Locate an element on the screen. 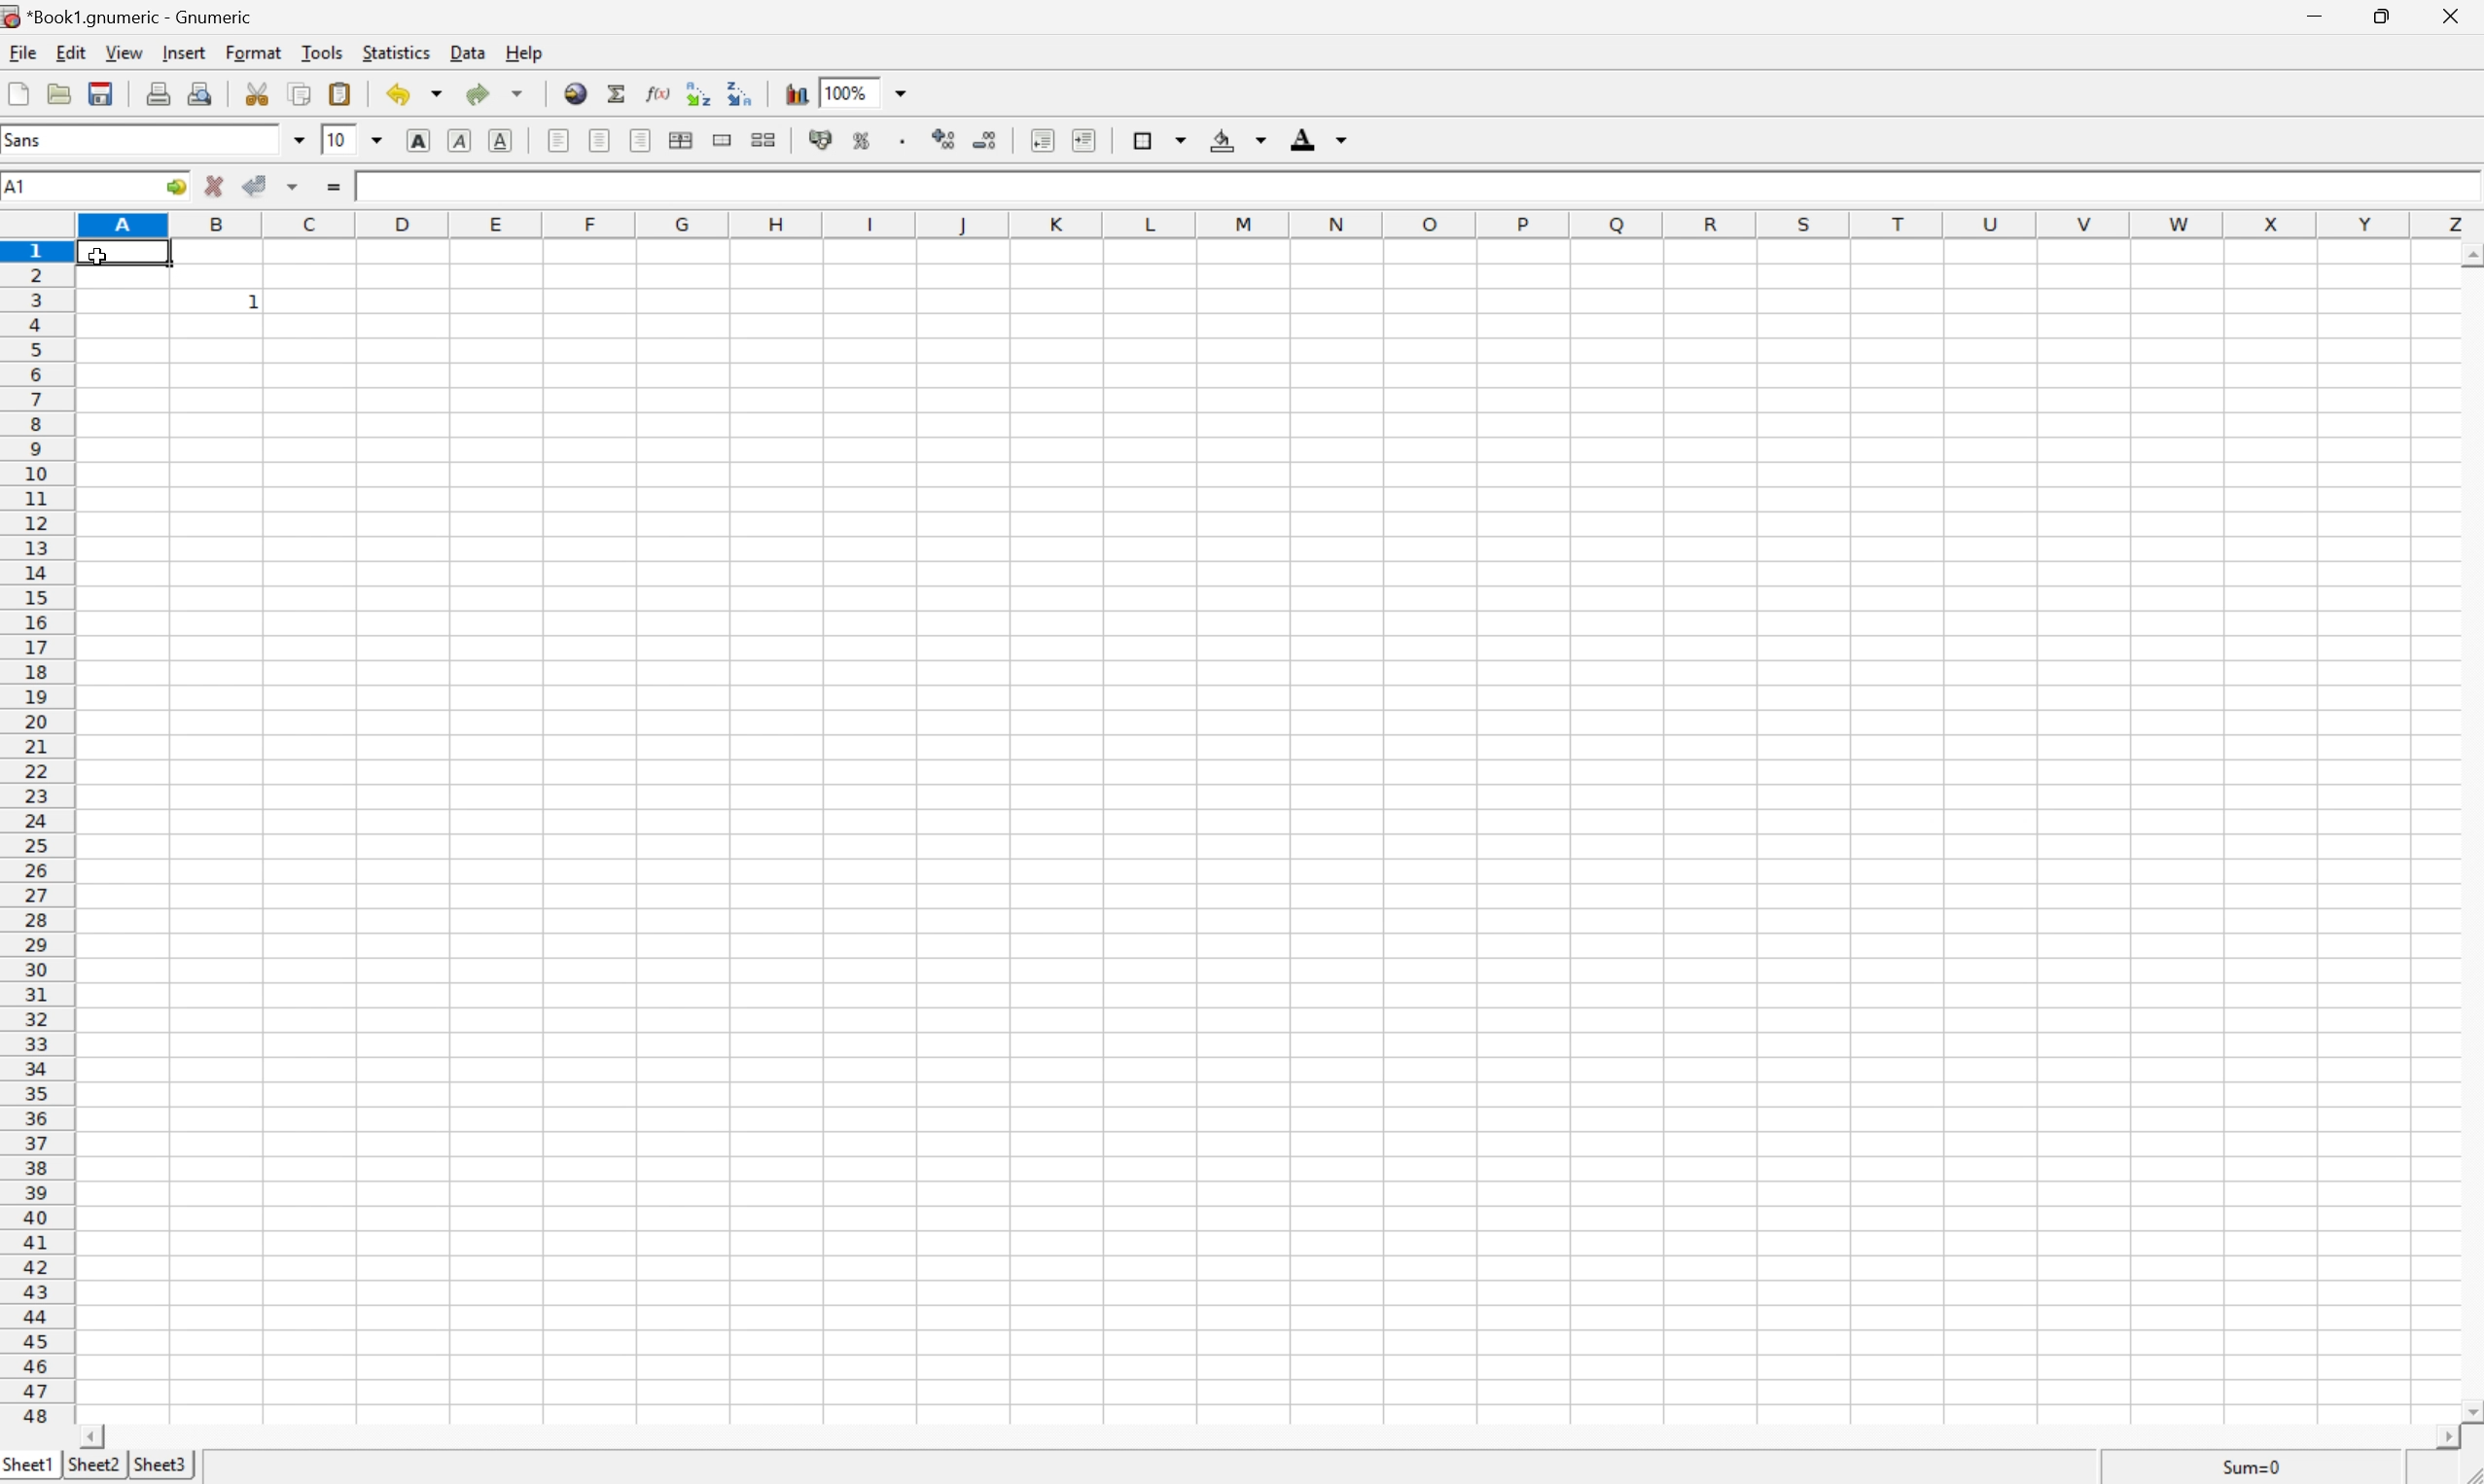  sort the selected region in ascending order based on the first column selected is located at coordinates (699, 93).